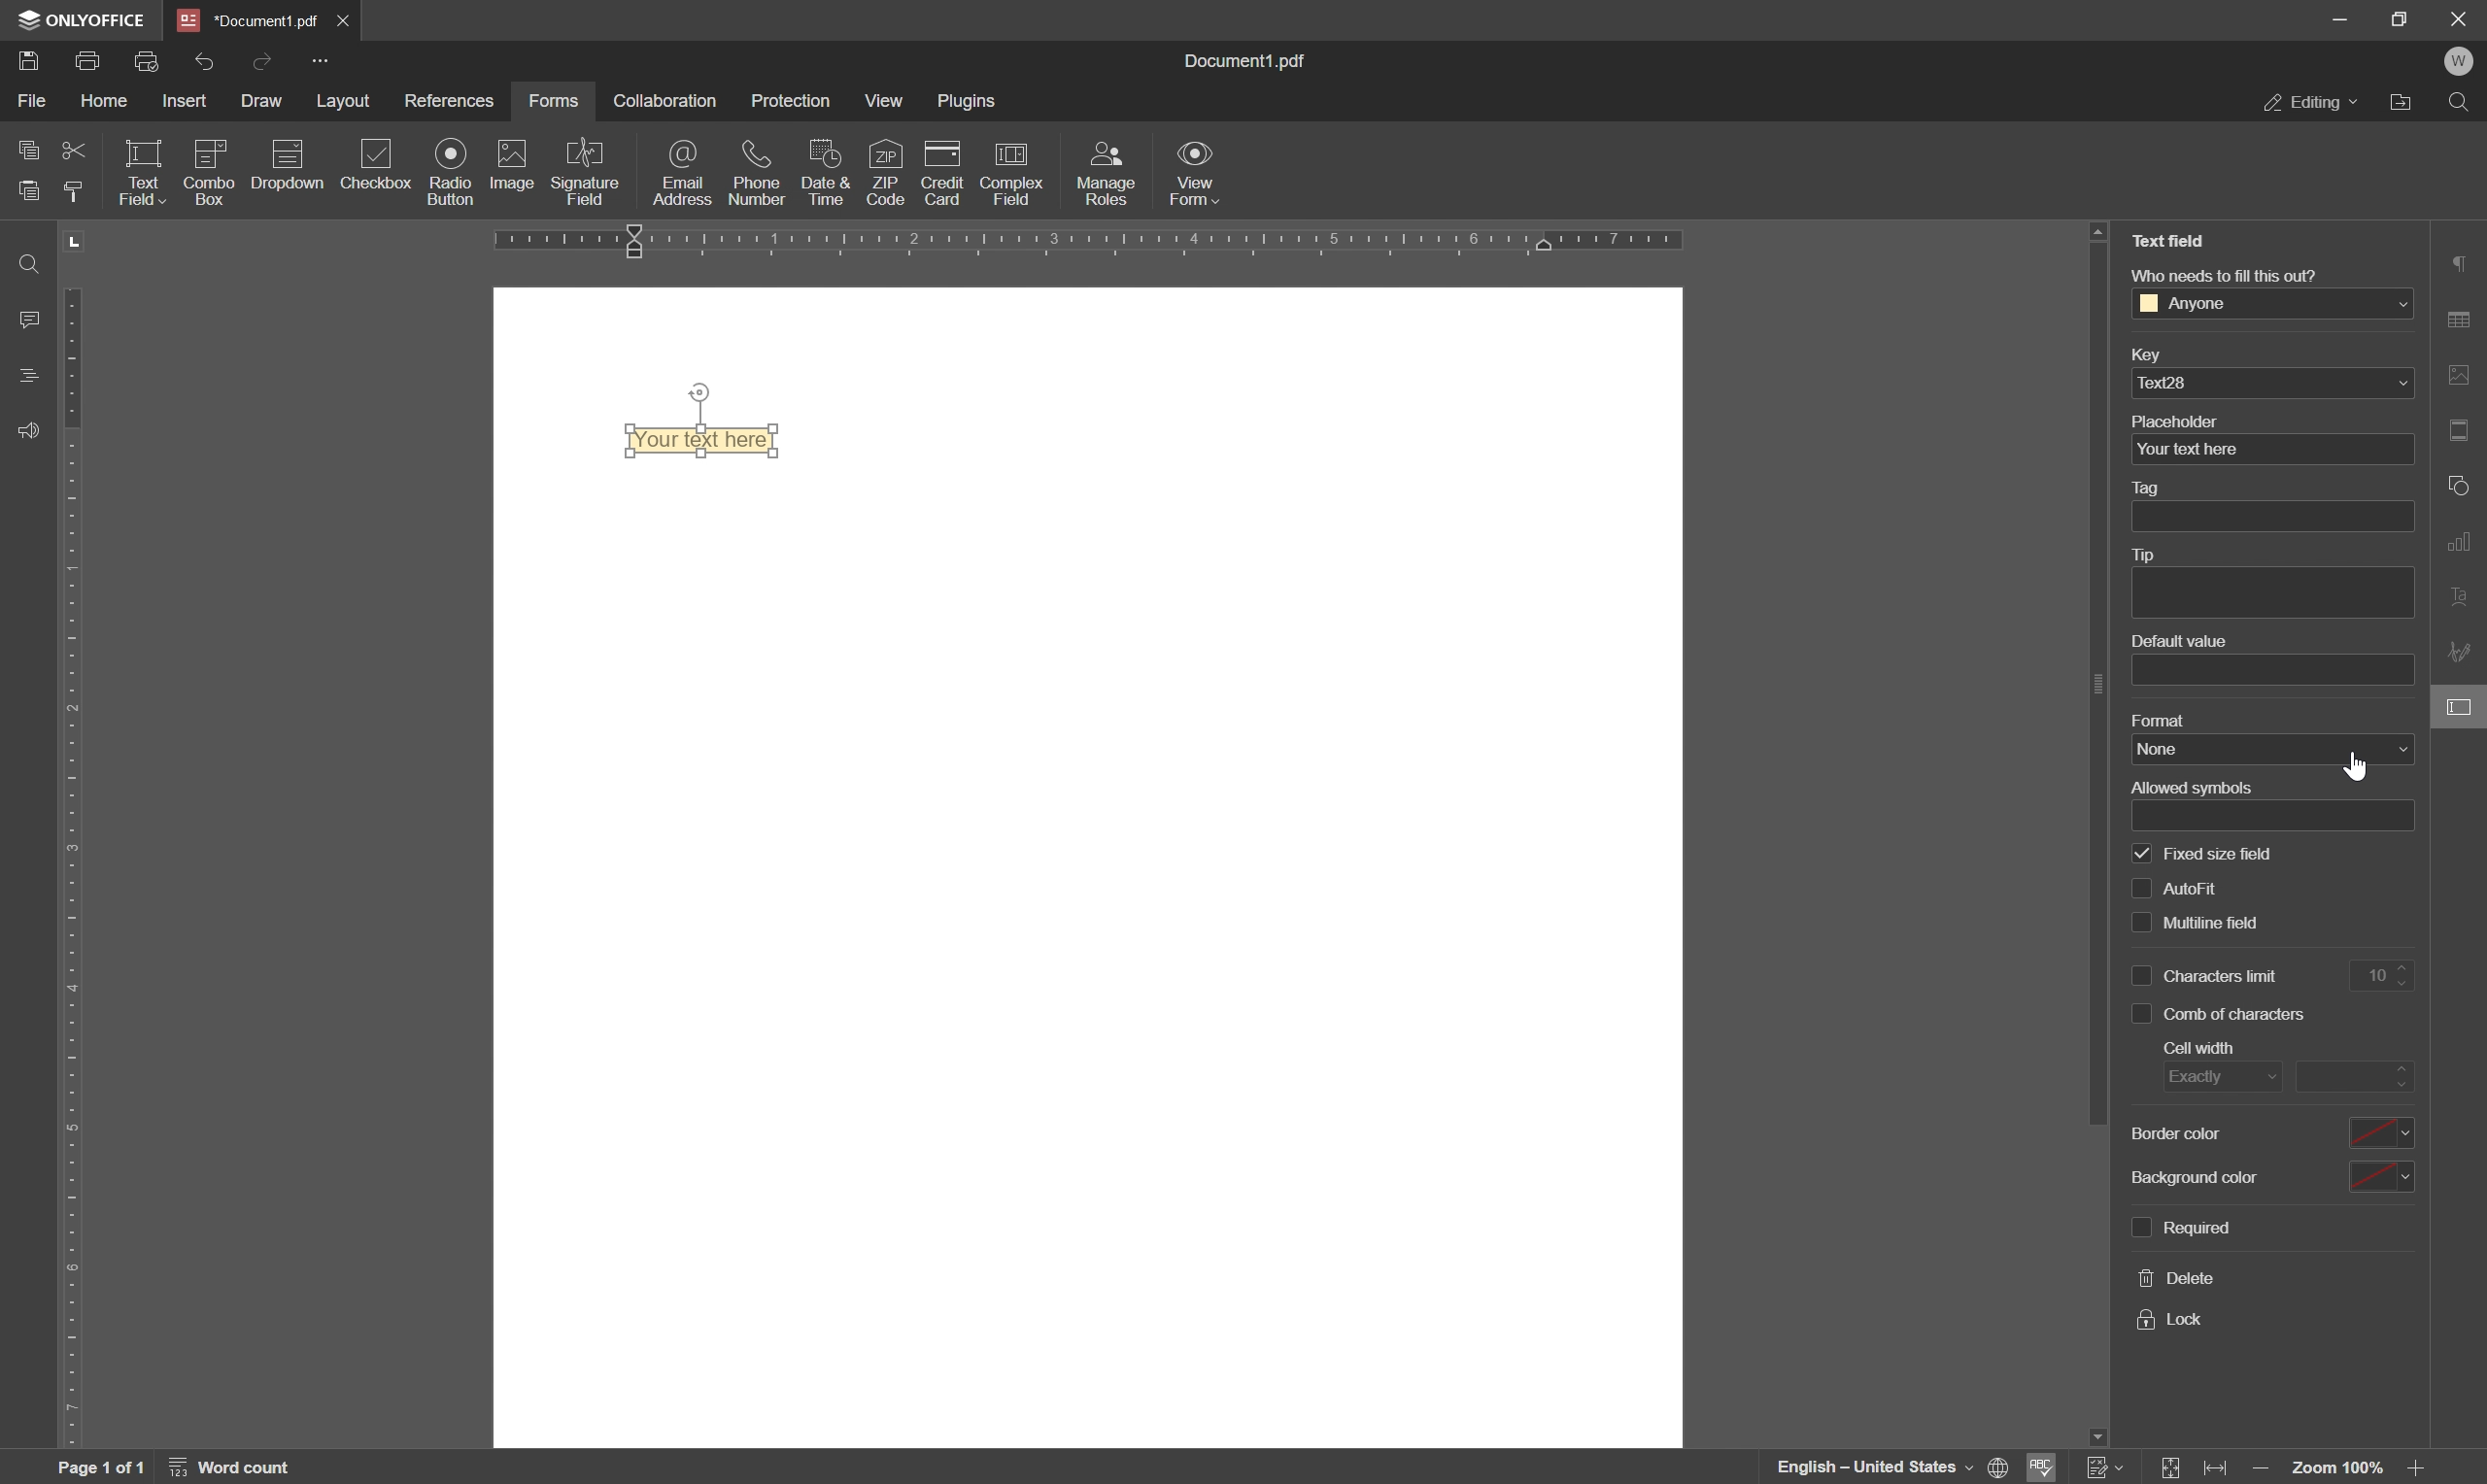 This screenshot has width=2487, height=1484. I want to click on collaboration, so click(673, 98).